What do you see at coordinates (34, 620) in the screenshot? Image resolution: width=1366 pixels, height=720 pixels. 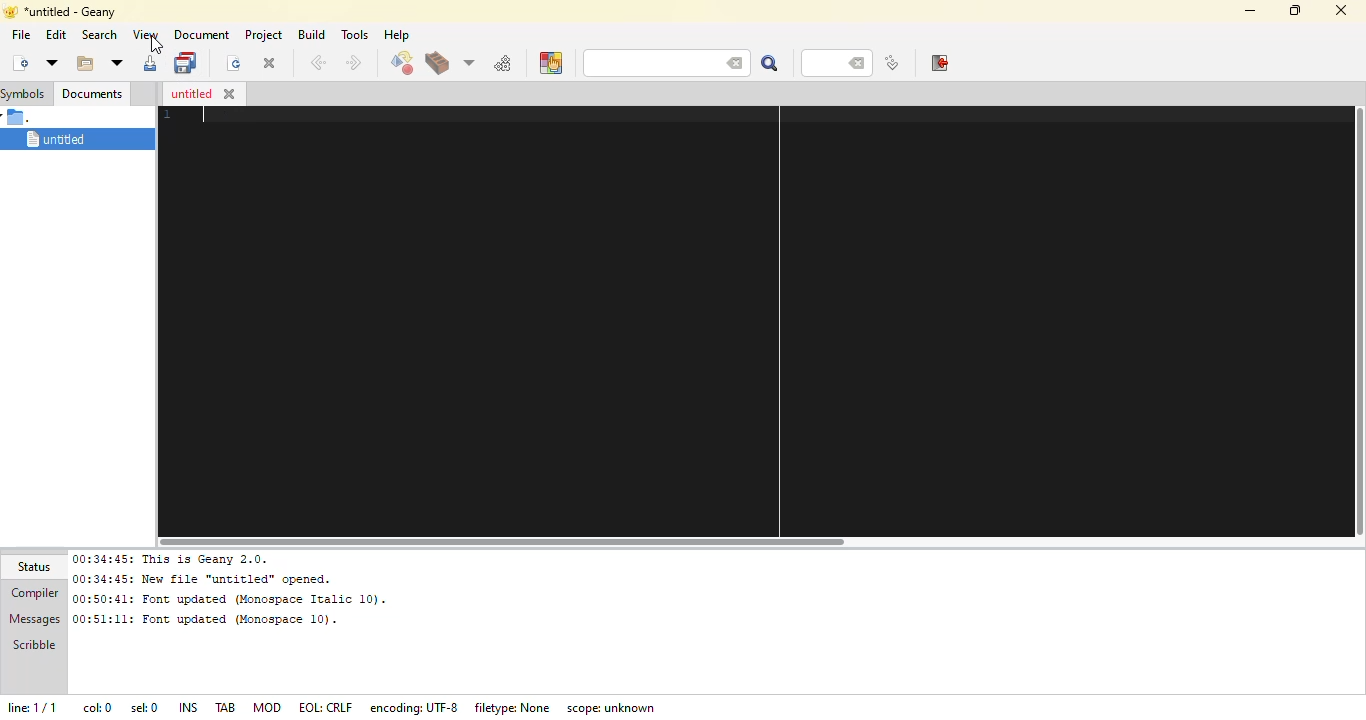 I see `messages` at bounding box center [34, 620].